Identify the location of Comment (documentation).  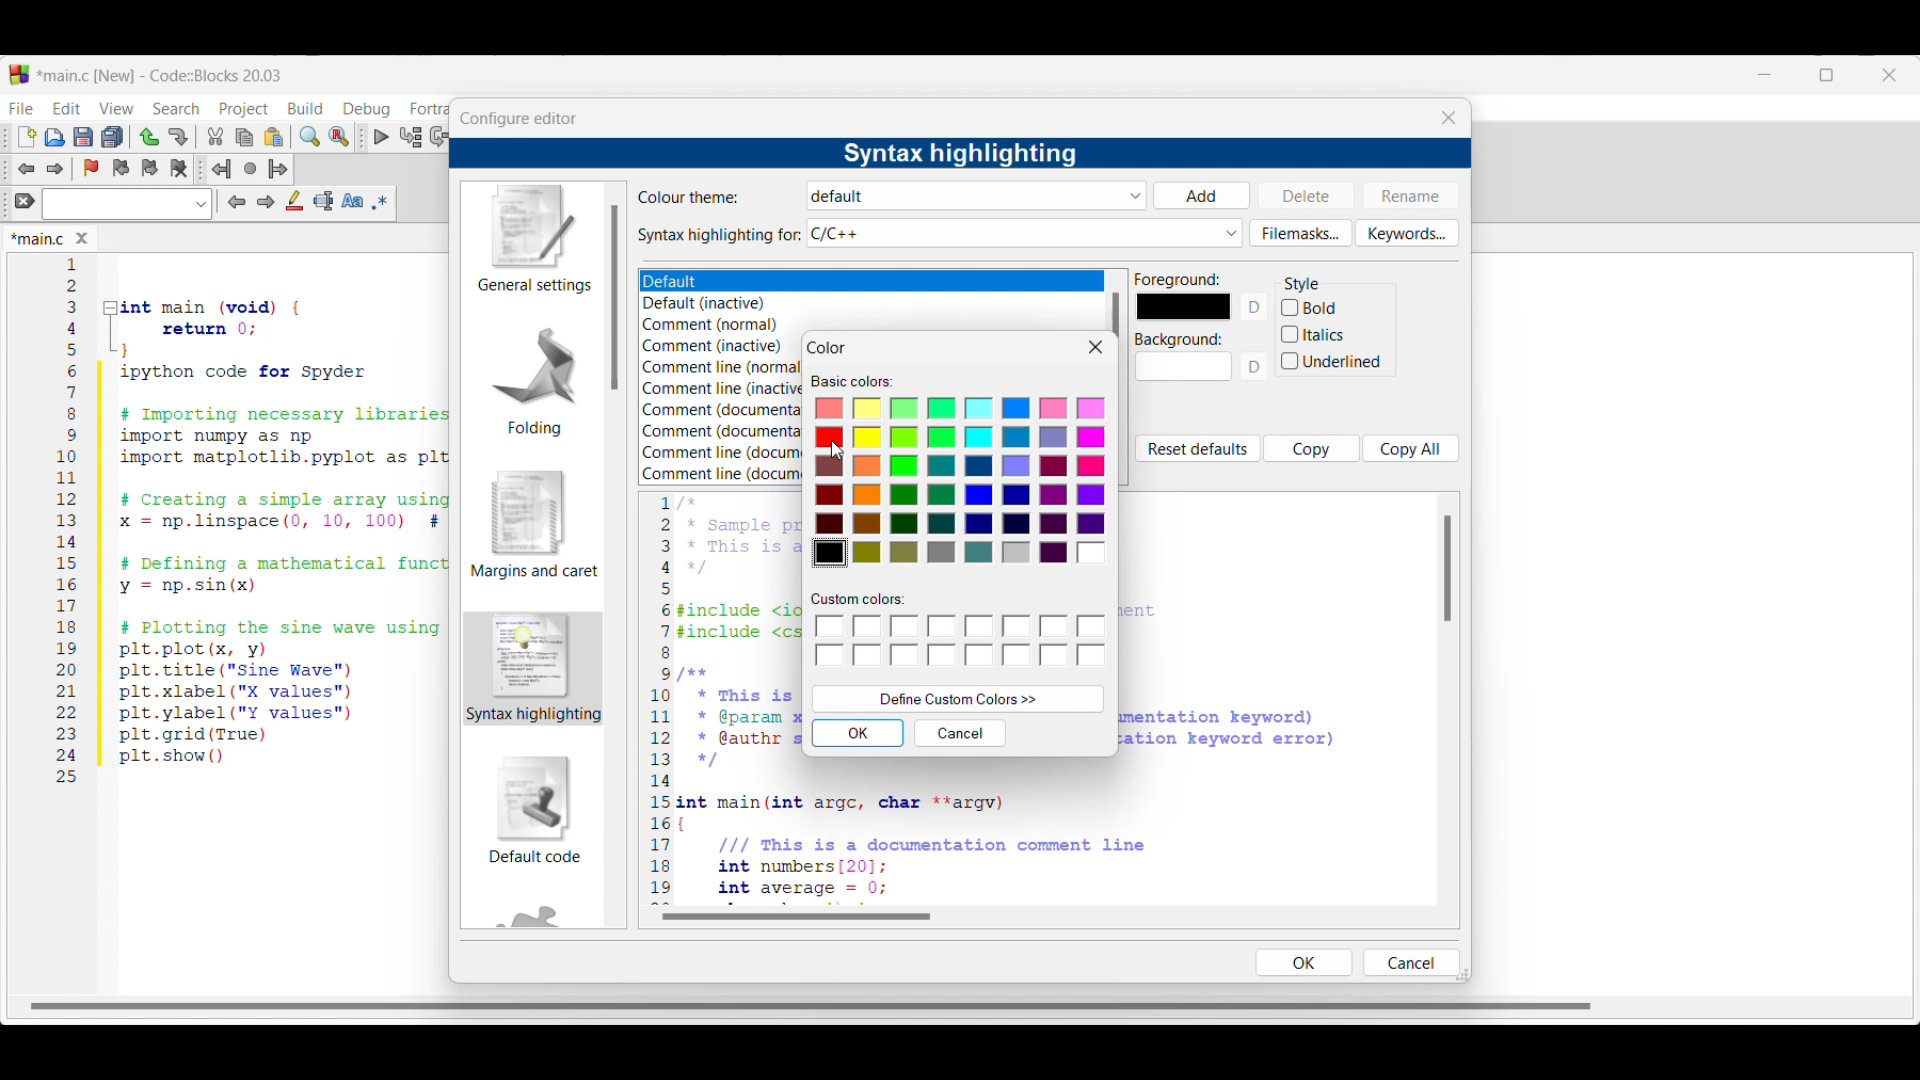
(724, 408).